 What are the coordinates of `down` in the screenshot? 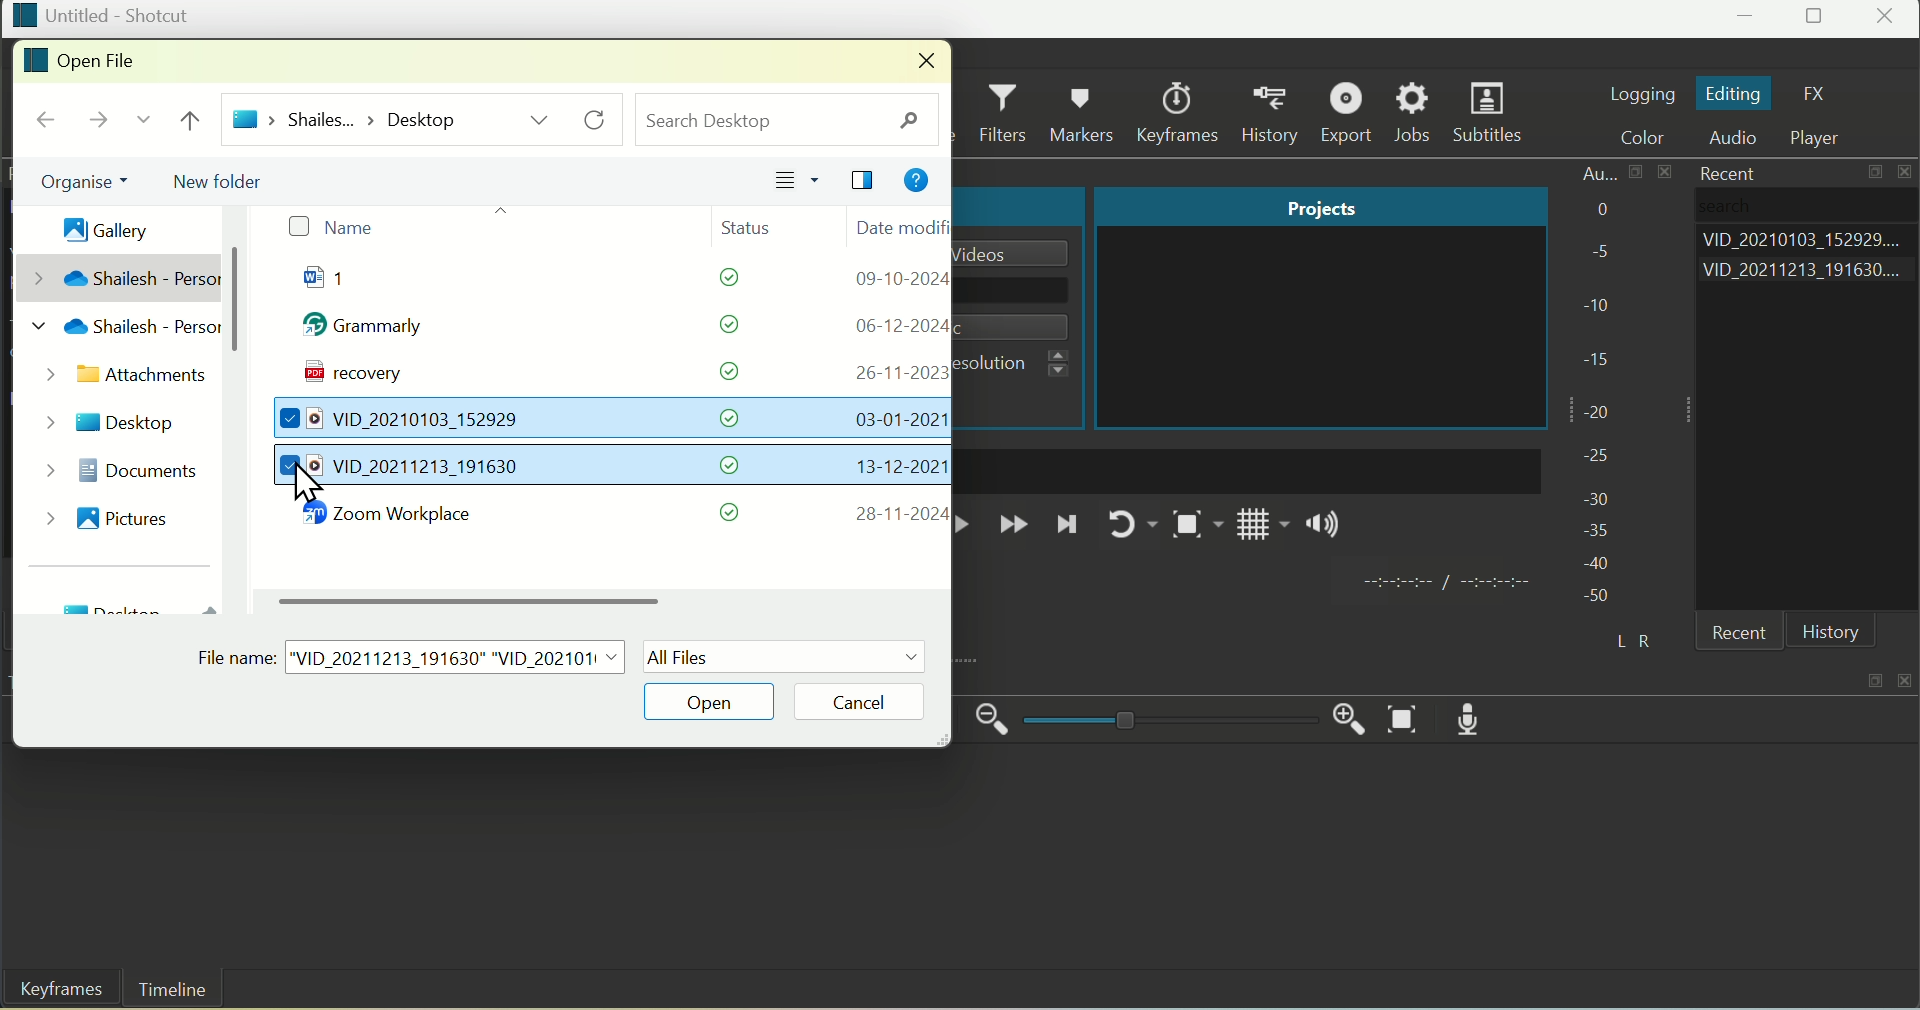 It's located at (141, 124).